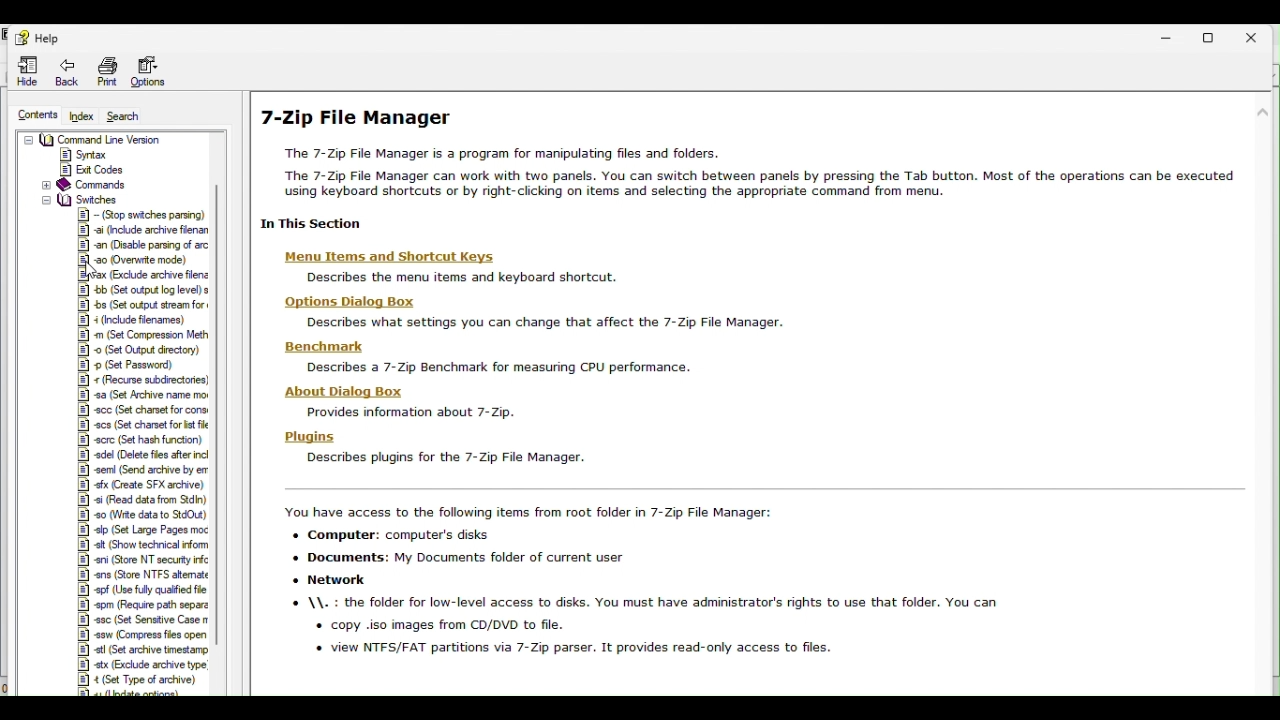 The image size is (1280, 720). What do you see at coordinates (1215, 37) in the screenshot?
I see `Restore` at bounding box center [1215, 37].